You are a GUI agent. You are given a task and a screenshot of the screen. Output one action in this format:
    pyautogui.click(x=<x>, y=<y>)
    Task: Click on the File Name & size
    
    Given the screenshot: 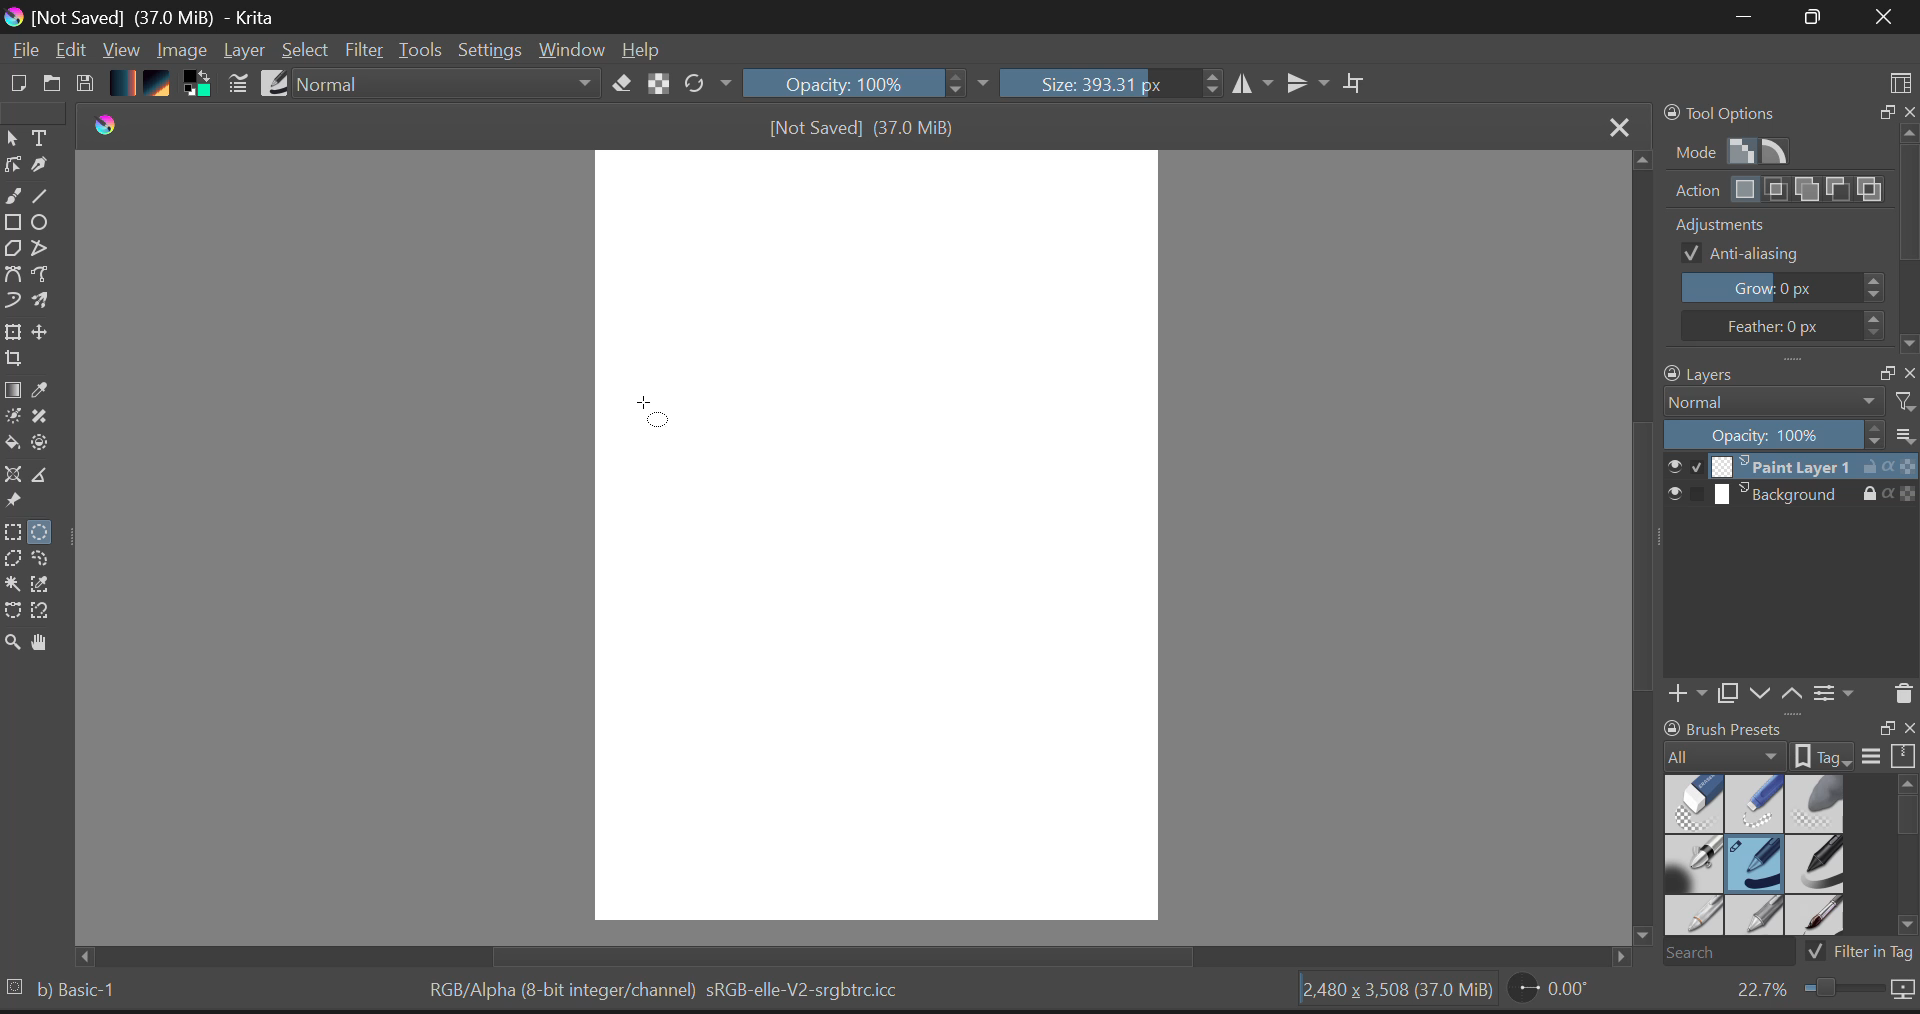 What is the action you would take?
    pyautogui.click(x=862, y=127)
    